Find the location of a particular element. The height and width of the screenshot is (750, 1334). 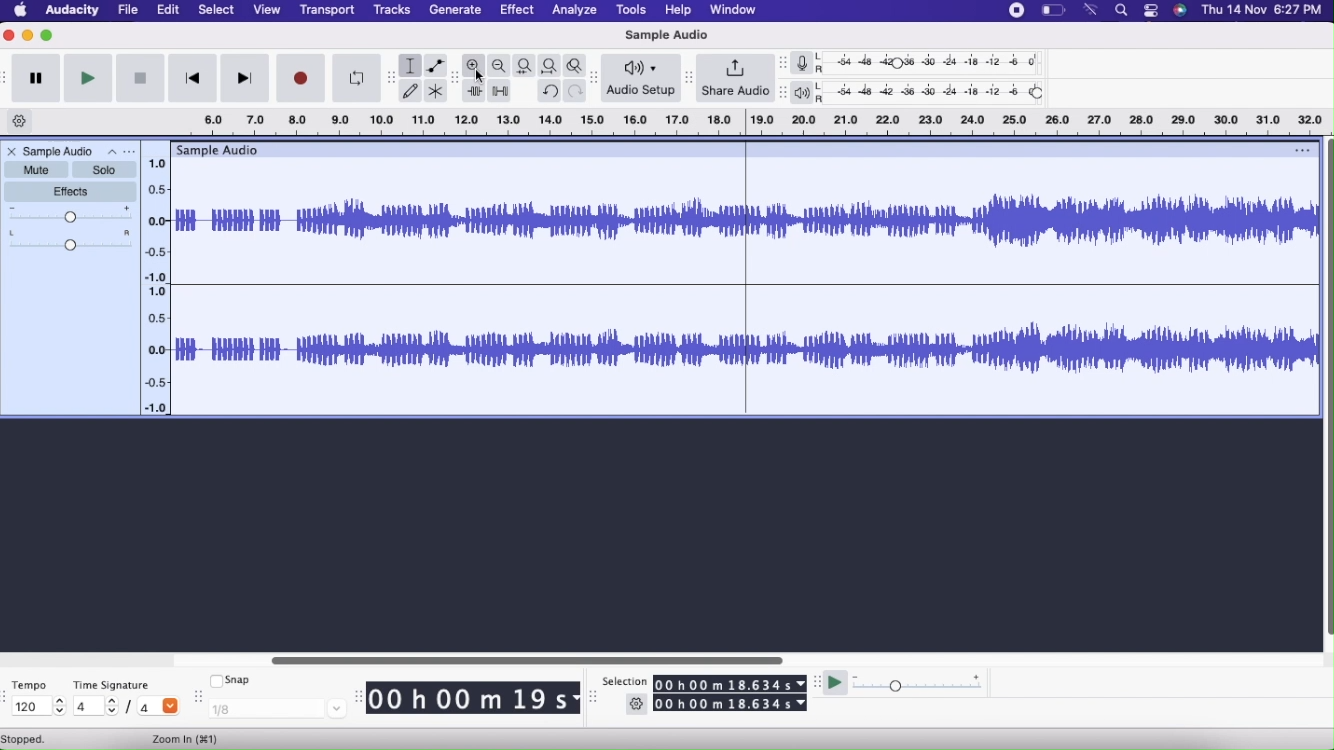

Help is located at coordinates (678, 10).